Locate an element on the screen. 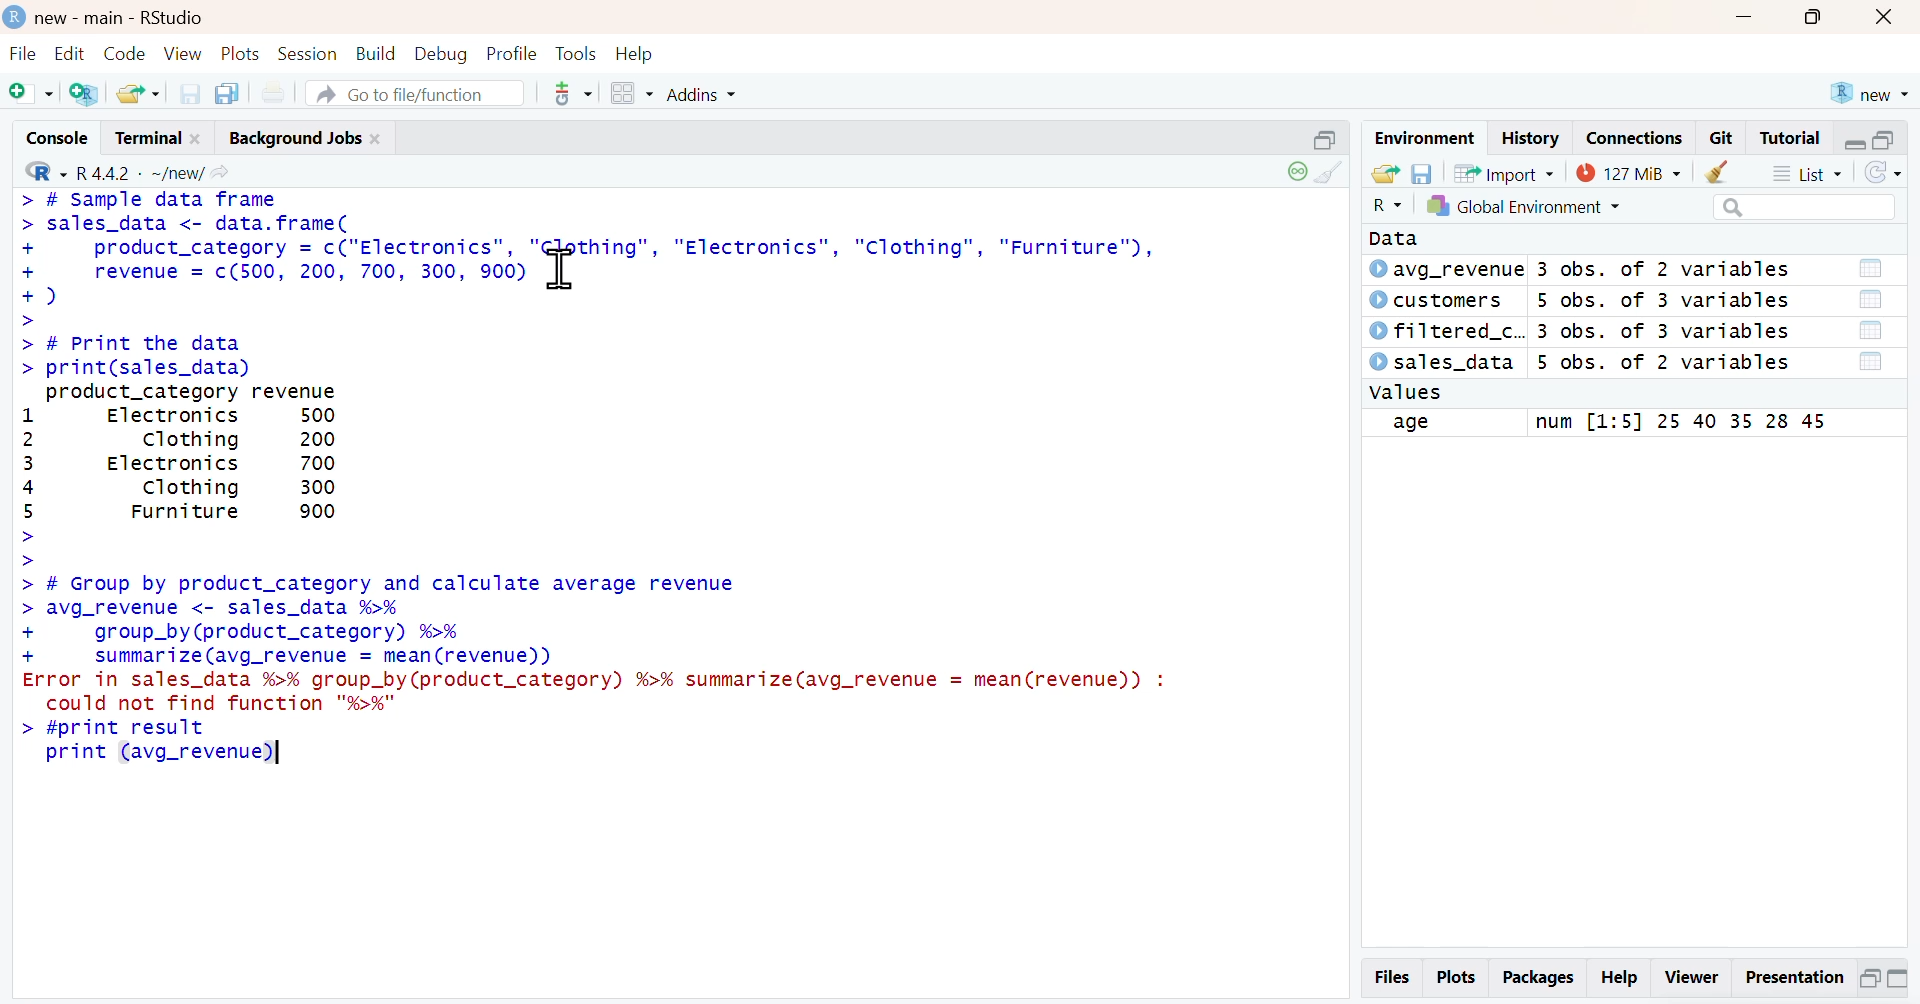 The image size is (1920, 1004). Addins is located at coordinates (698, 94).